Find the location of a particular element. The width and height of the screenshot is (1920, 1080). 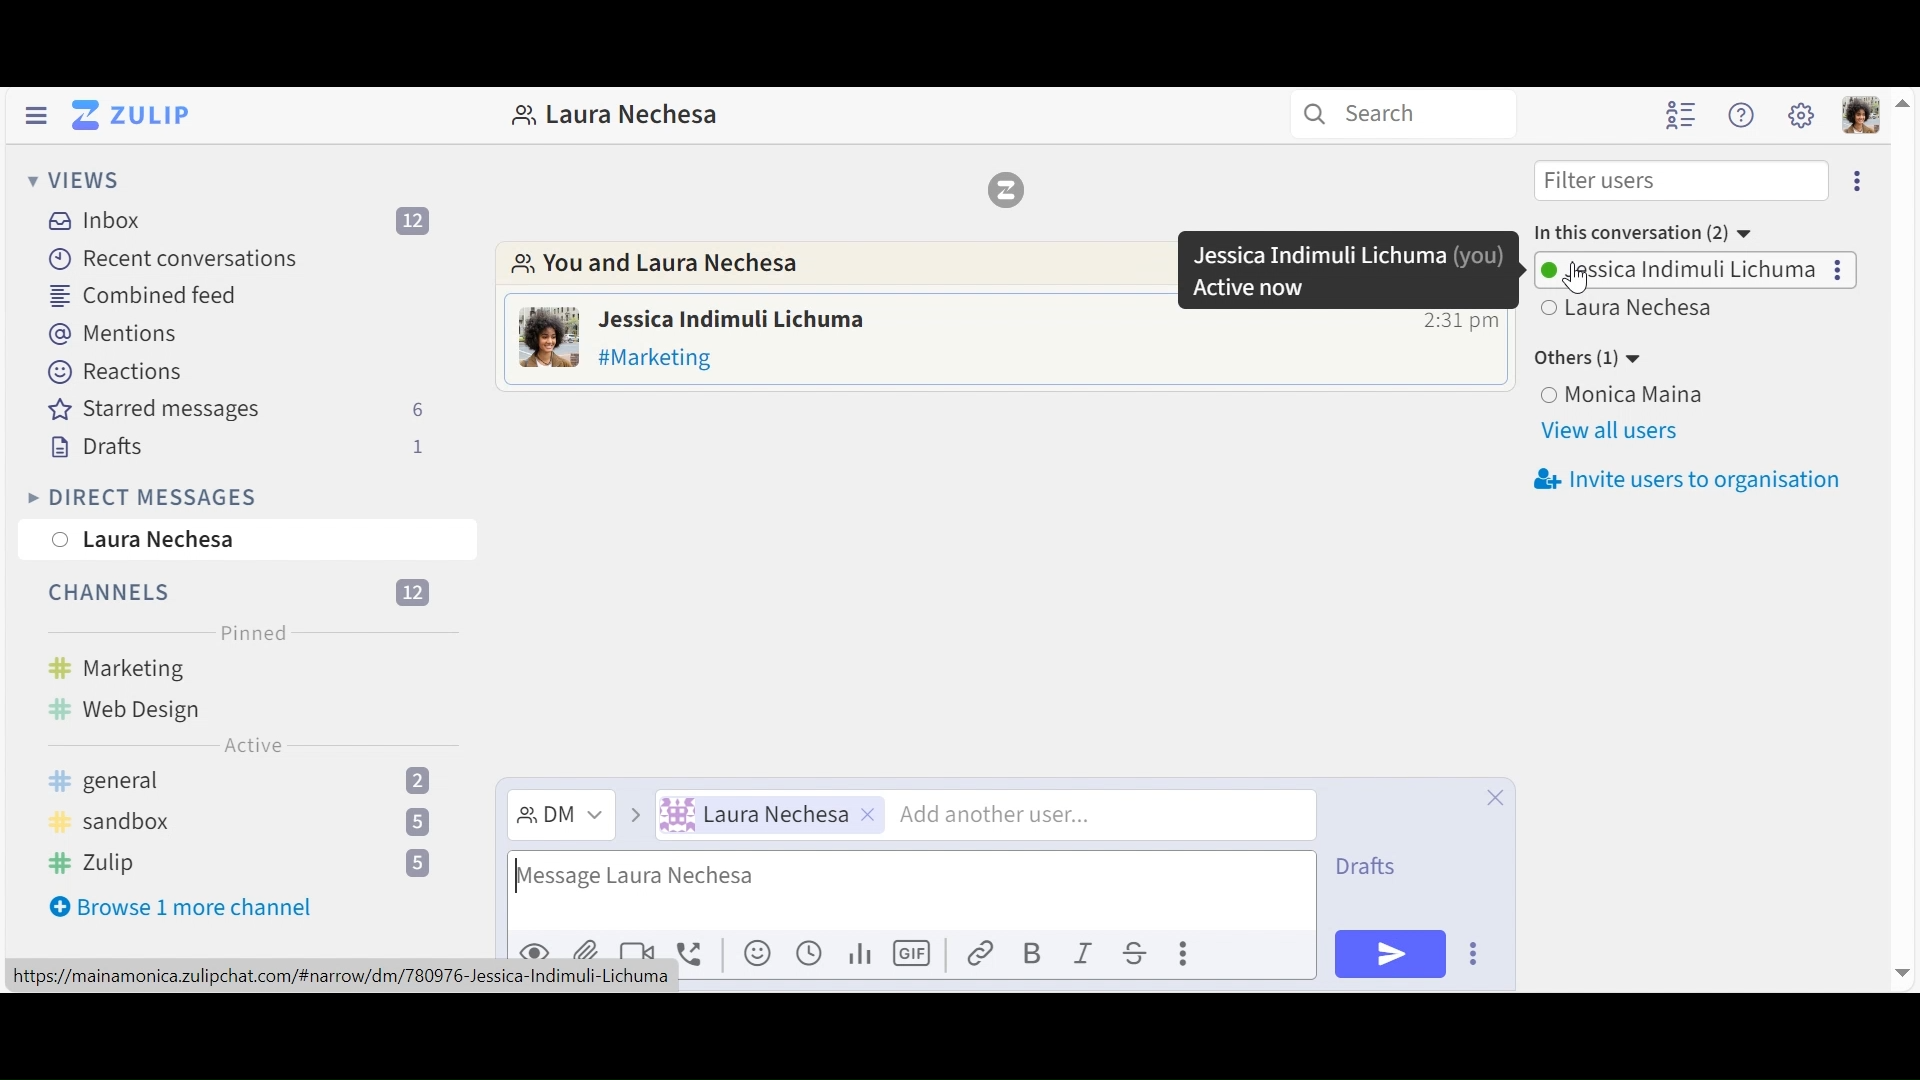

Help menu is located at coordinates (1744, 116).